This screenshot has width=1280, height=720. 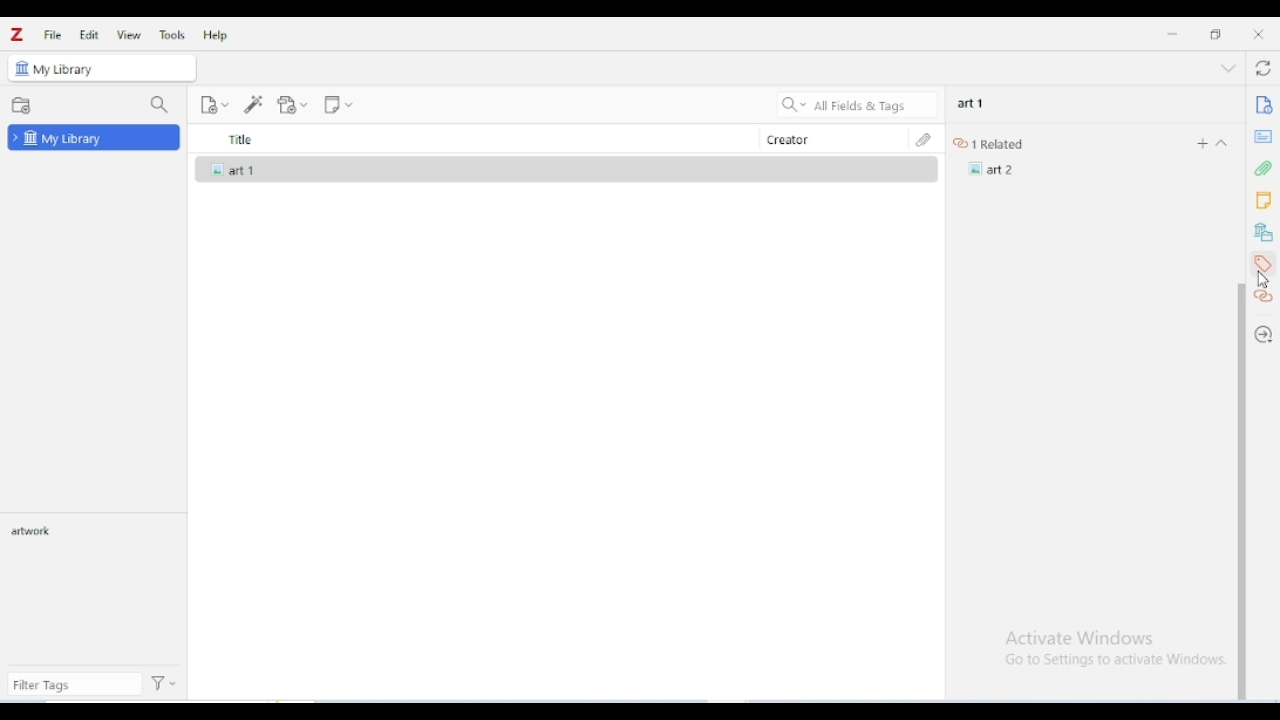 I want to click on related, so click(x=1263, y=297).